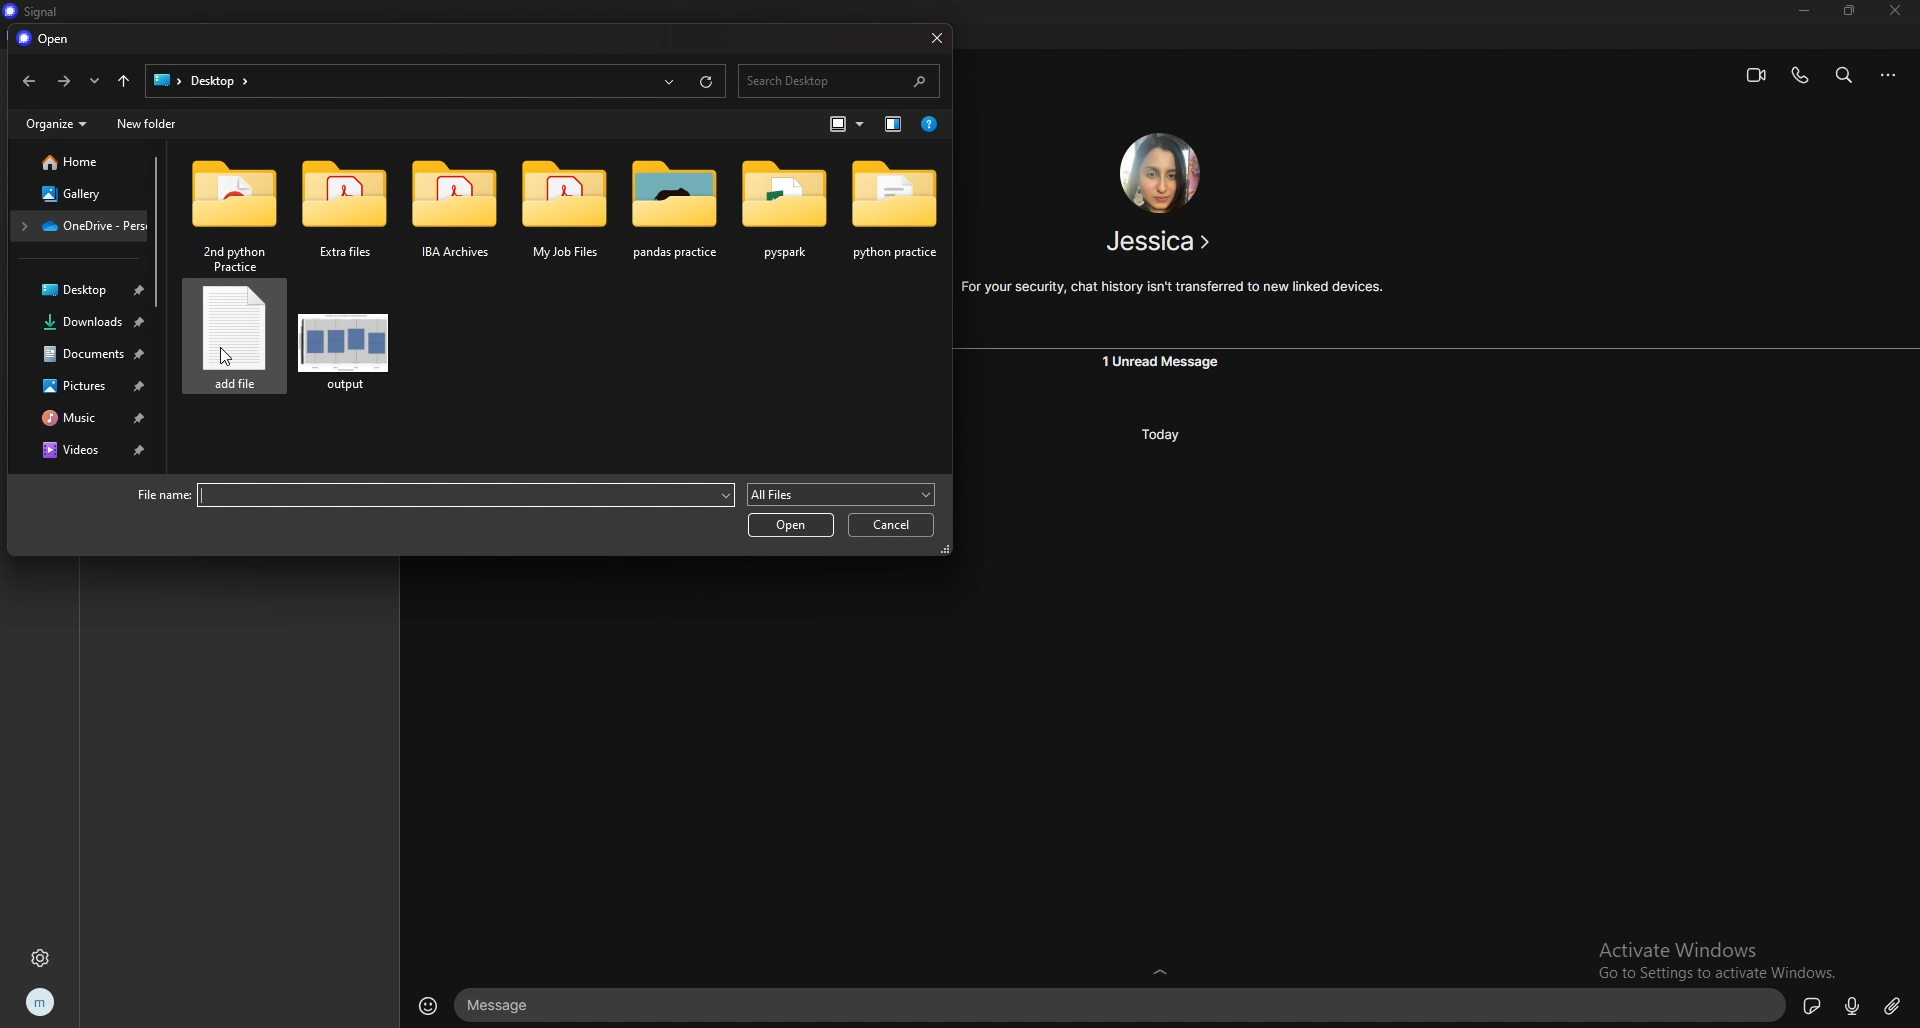 The image size is (1920, 1028). I want to click on folder, so click(567, 214).